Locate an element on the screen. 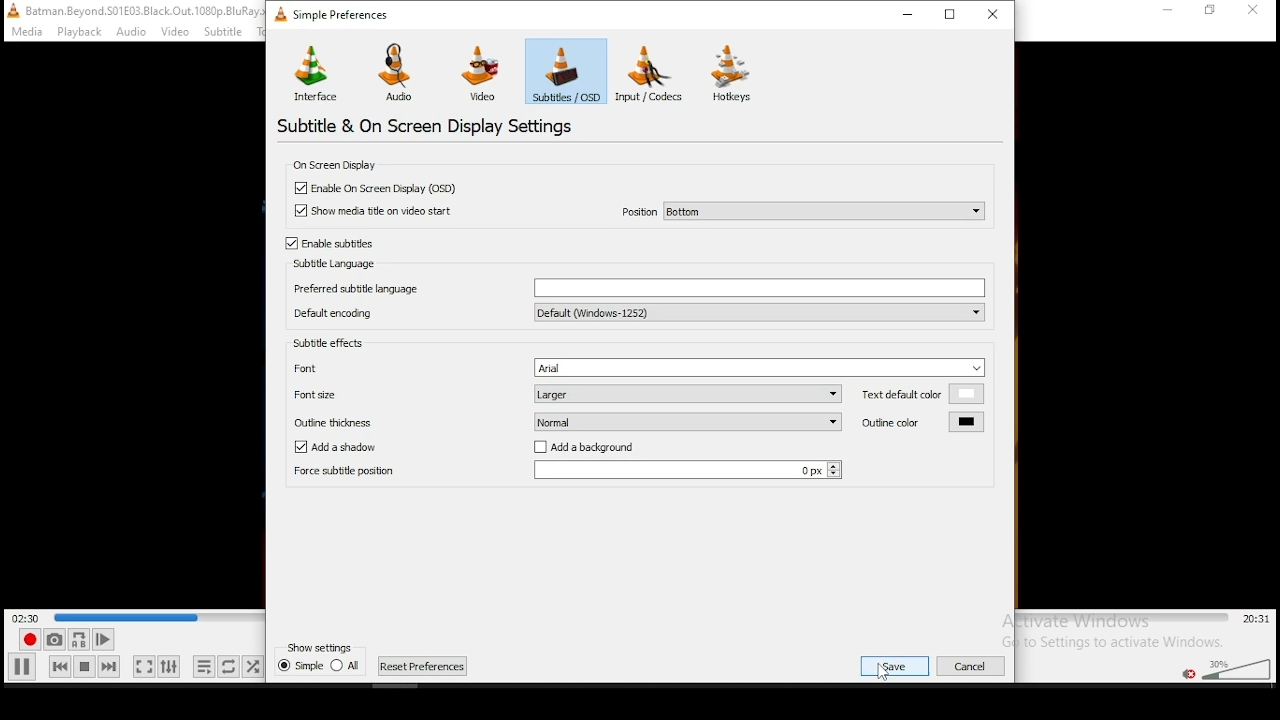 The width and height of the screenshot is (1280, 720). minimize is located at coordinates (1170, 10).